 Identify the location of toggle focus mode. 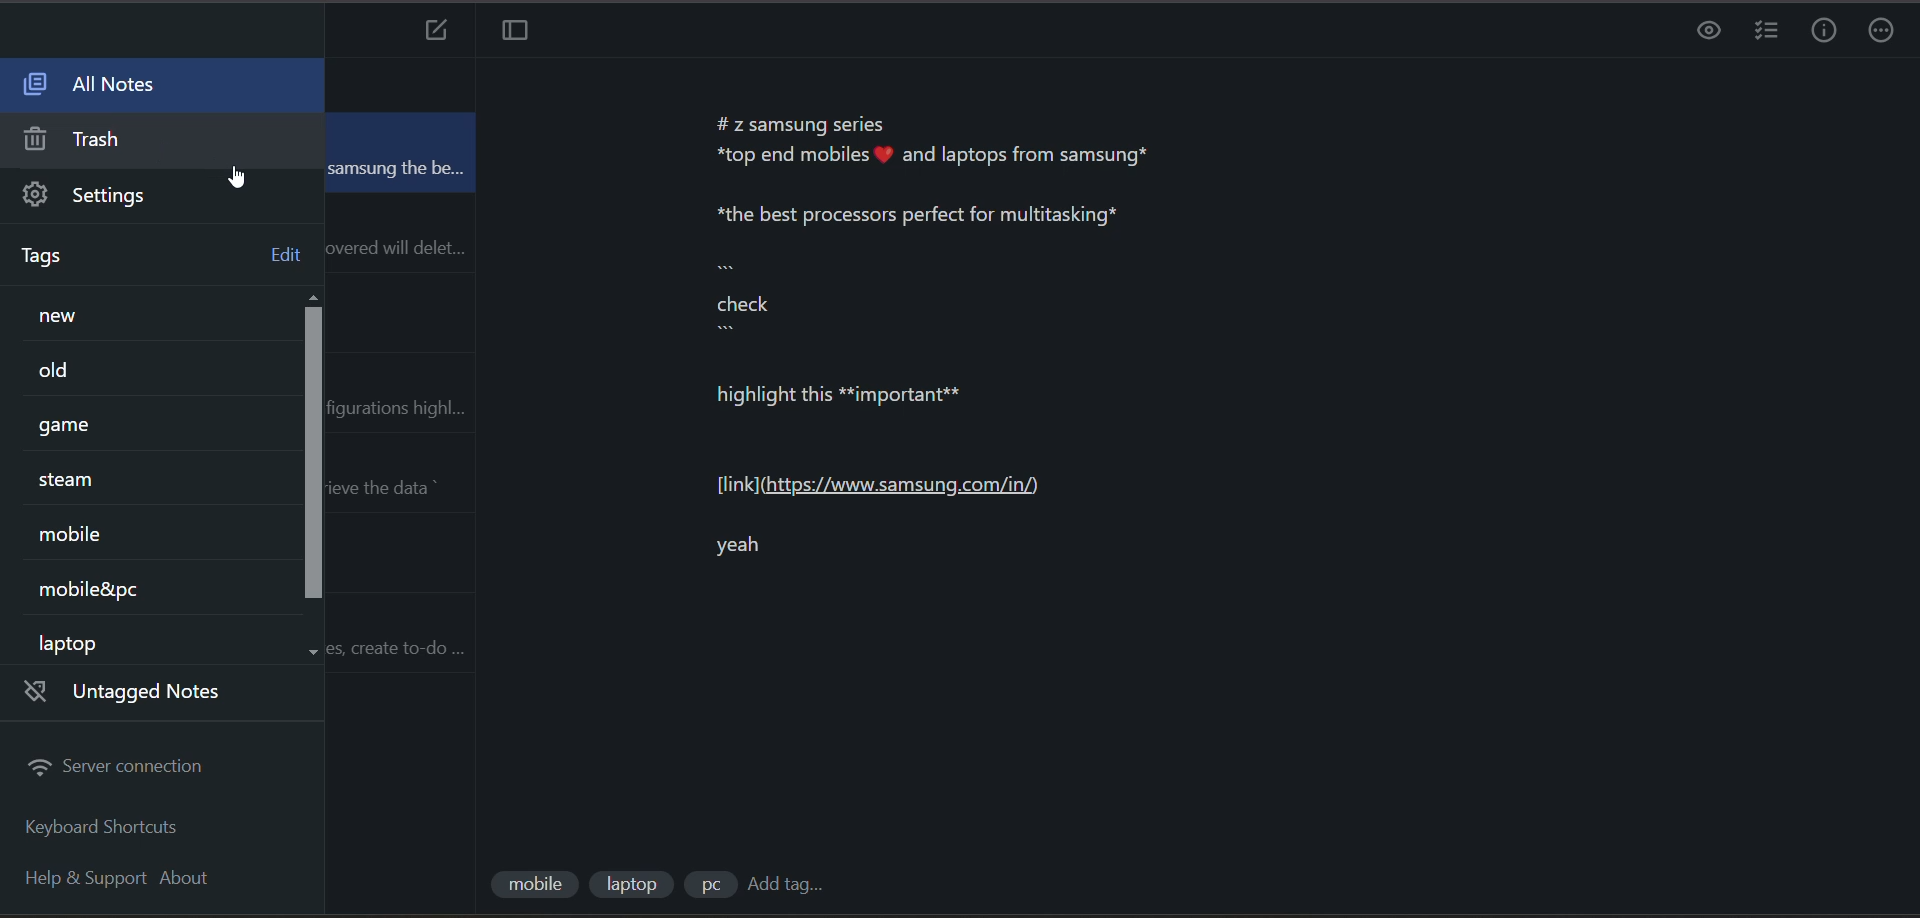
(516, 33).